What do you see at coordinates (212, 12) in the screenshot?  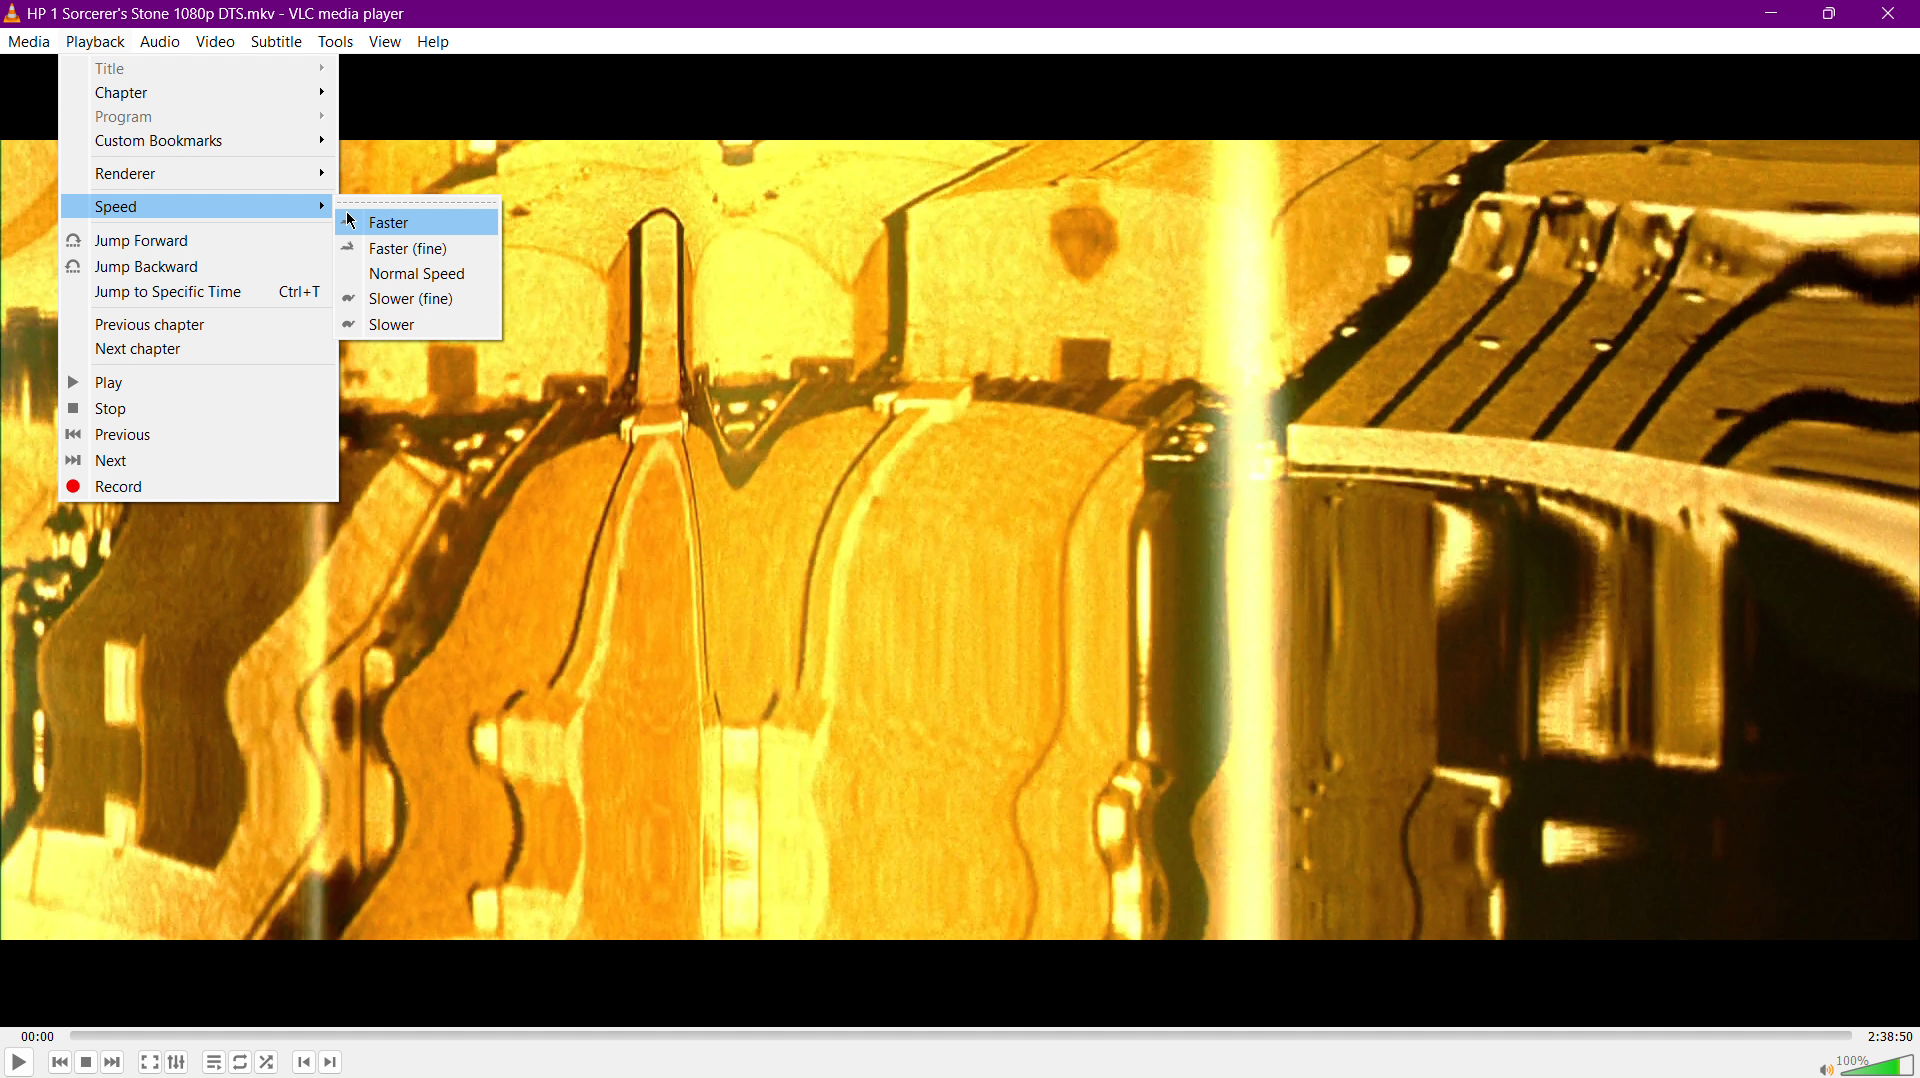 I see `HP | Sorcerrer's Stone 1080p DTS.mkv - VLC media player` at bounding box center [212, 12].